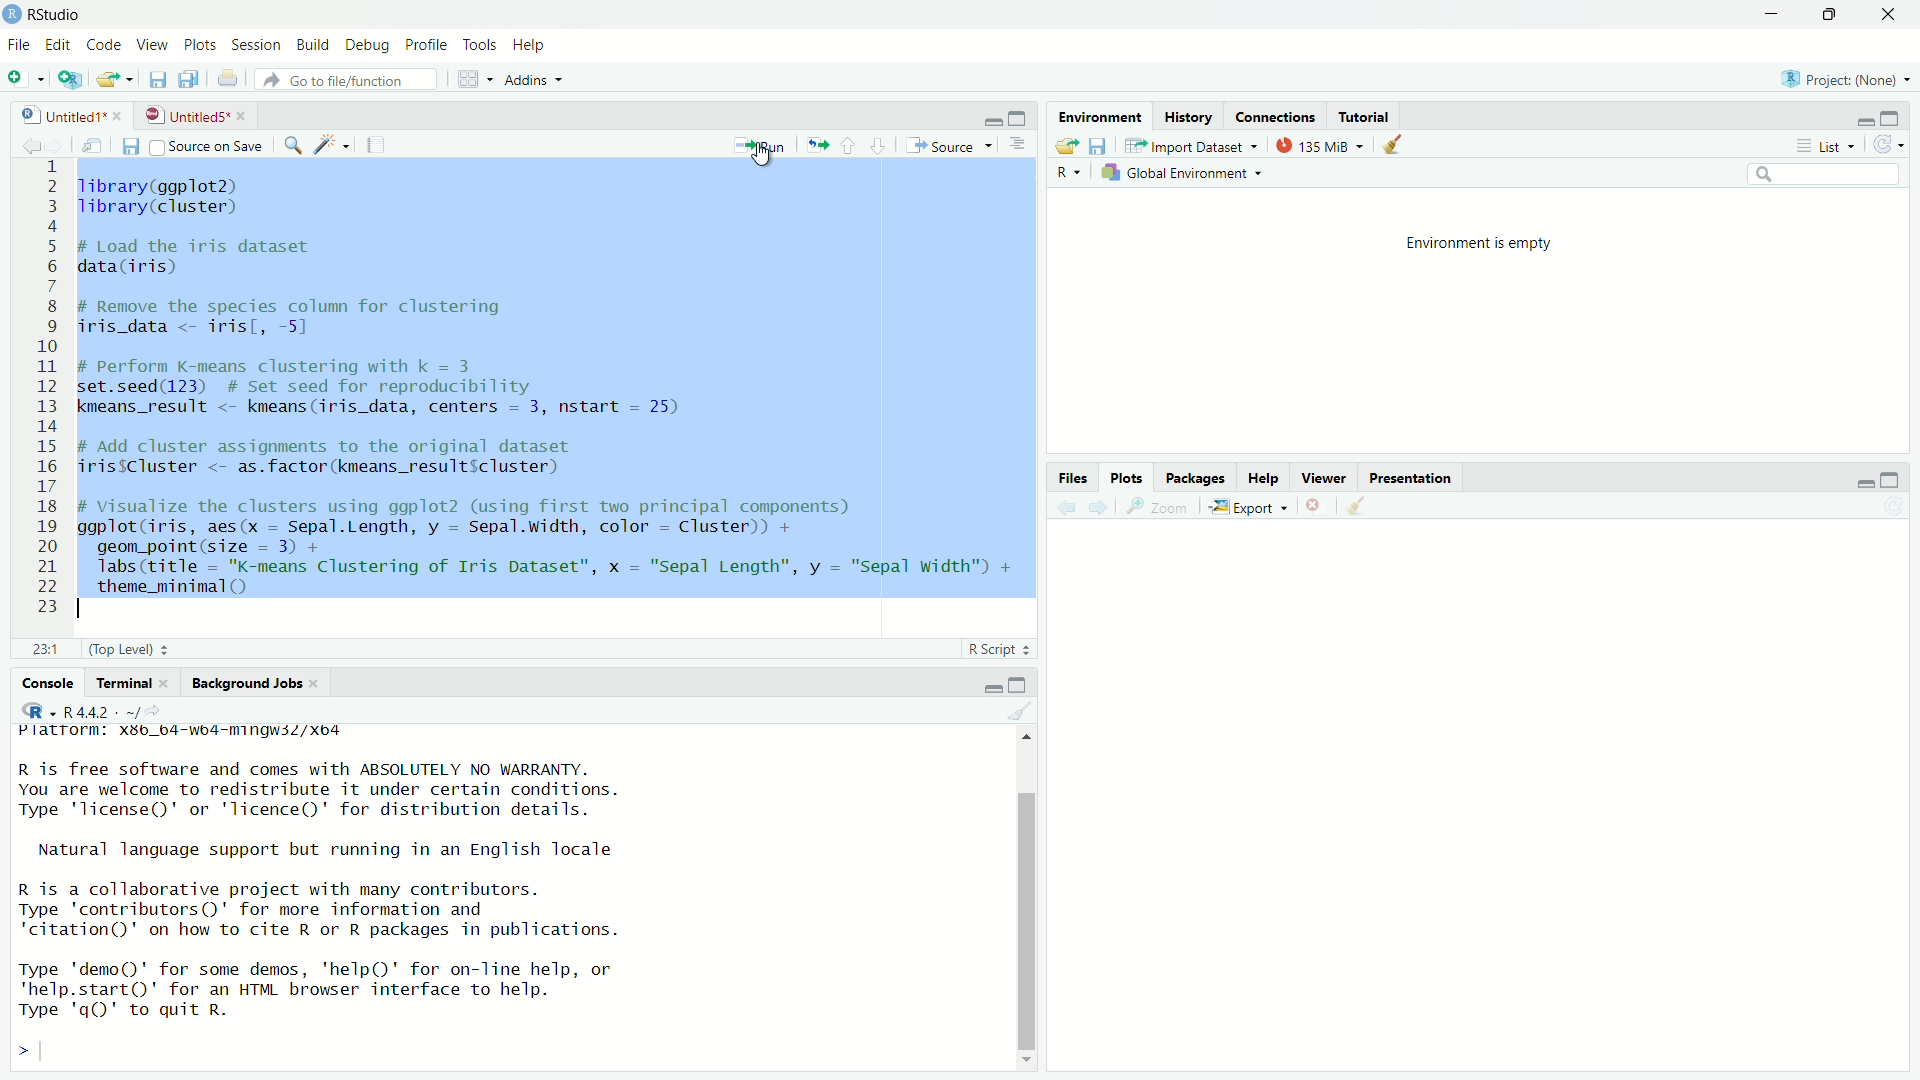 Image resolution: width=1920 pixels, height=1080 pixels. What do you see at coordinates (1821, 174) in the screenshot?
I see `search field` at bounding box center [1821, 174].